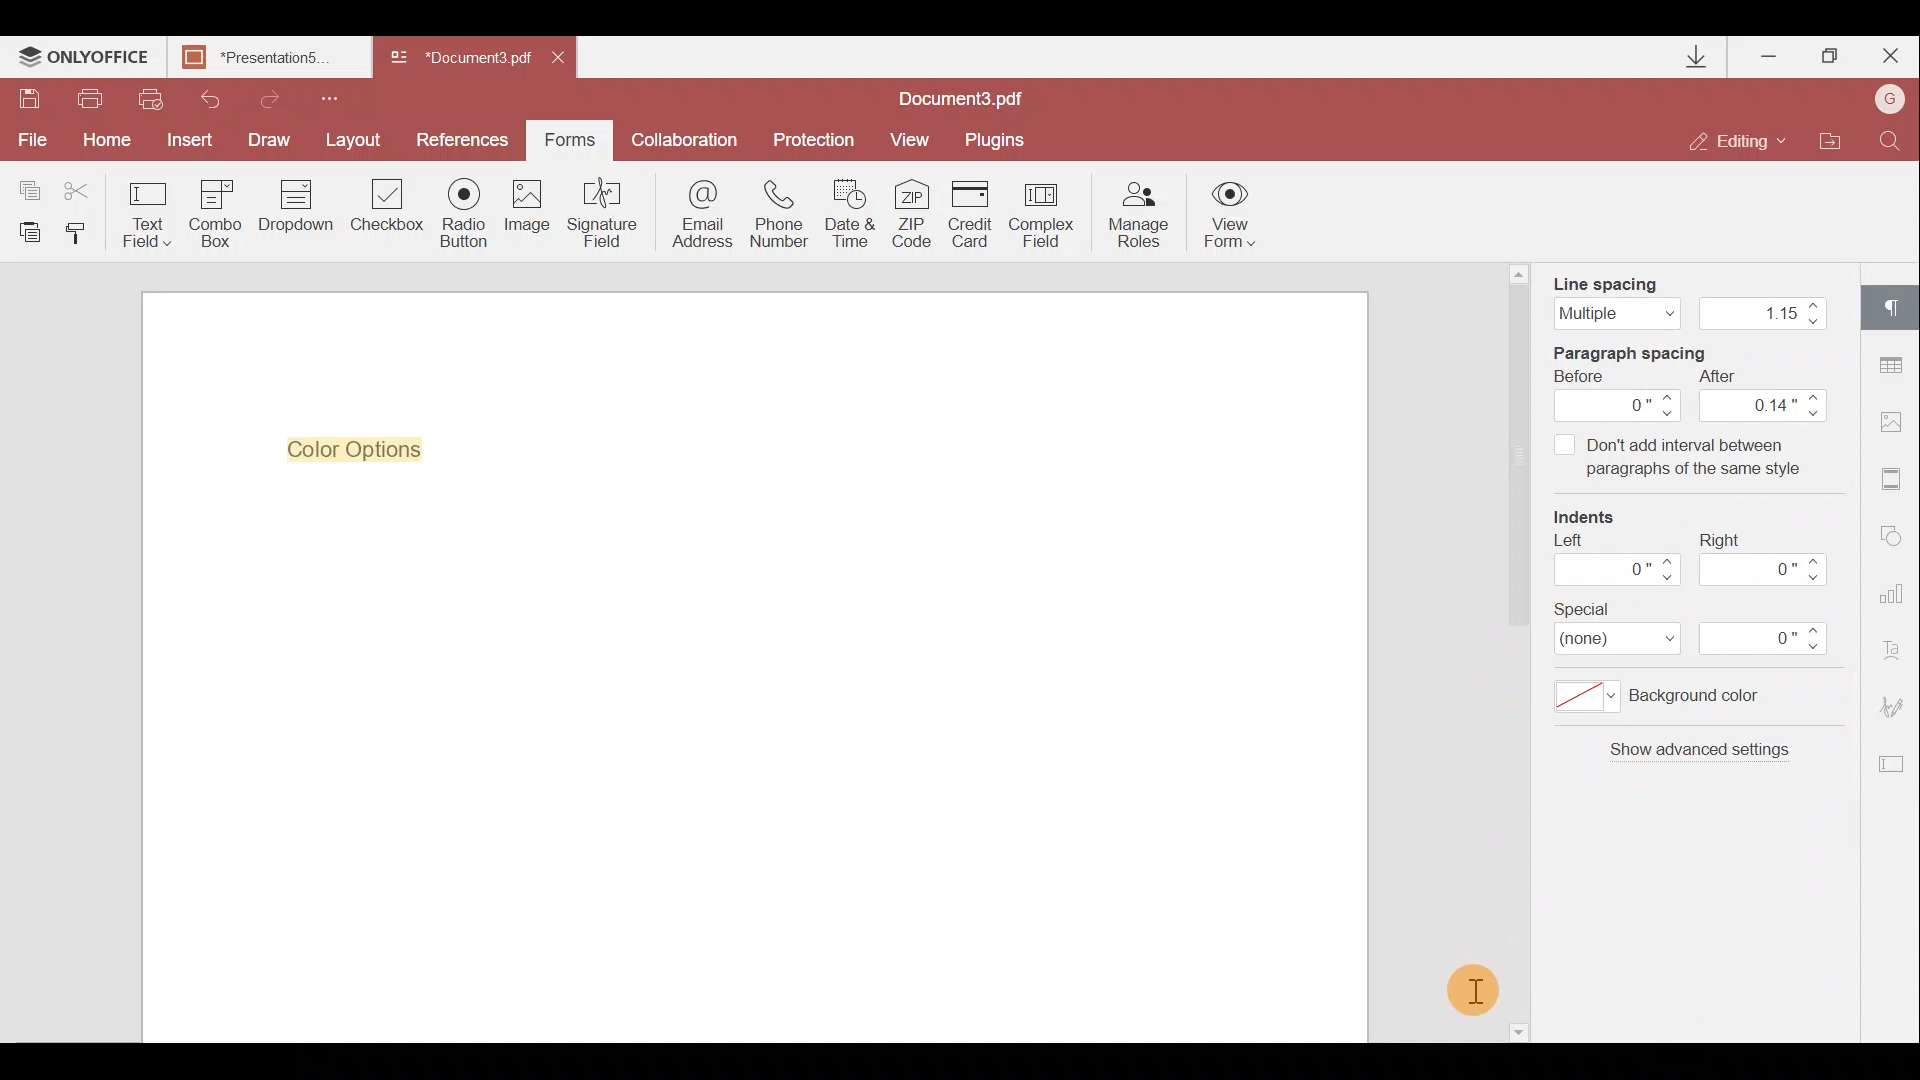  Describe the element at coordinates (997, 141) in the screenshot. I see `Plugins` at that location.